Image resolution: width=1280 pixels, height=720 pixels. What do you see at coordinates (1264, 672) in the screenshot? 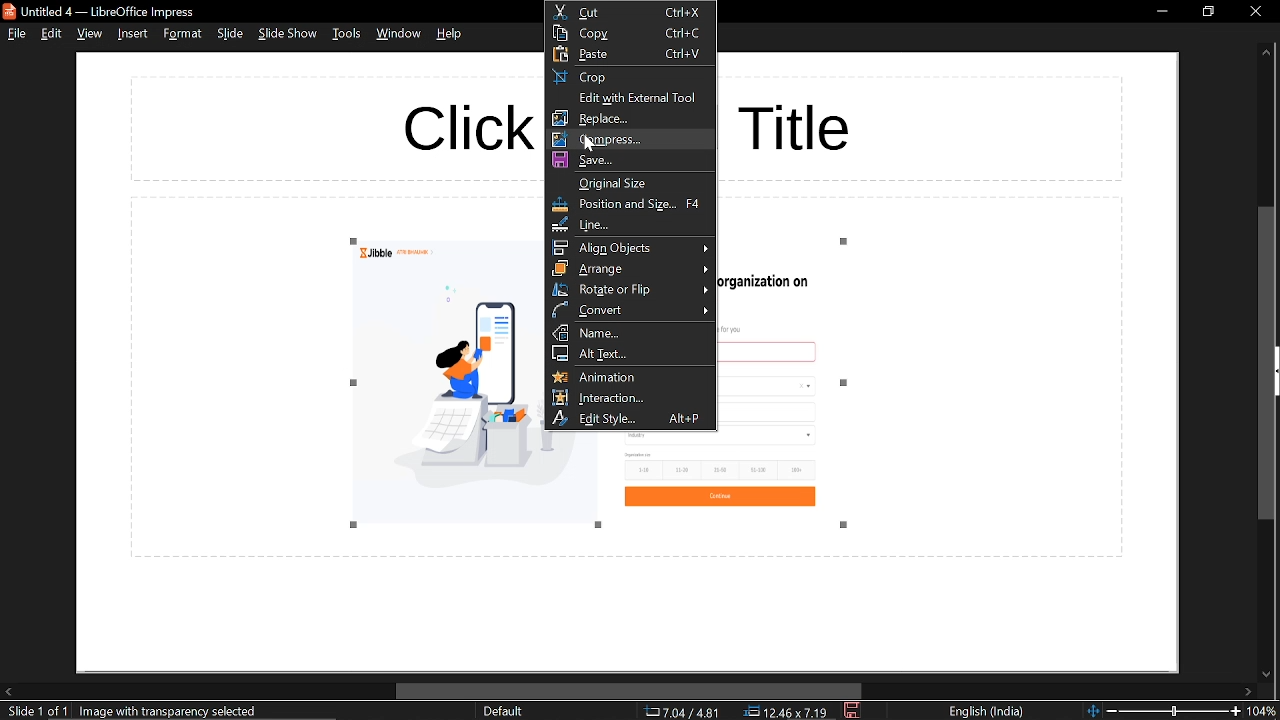
I see `move down` at bounding box center [1264, 672].